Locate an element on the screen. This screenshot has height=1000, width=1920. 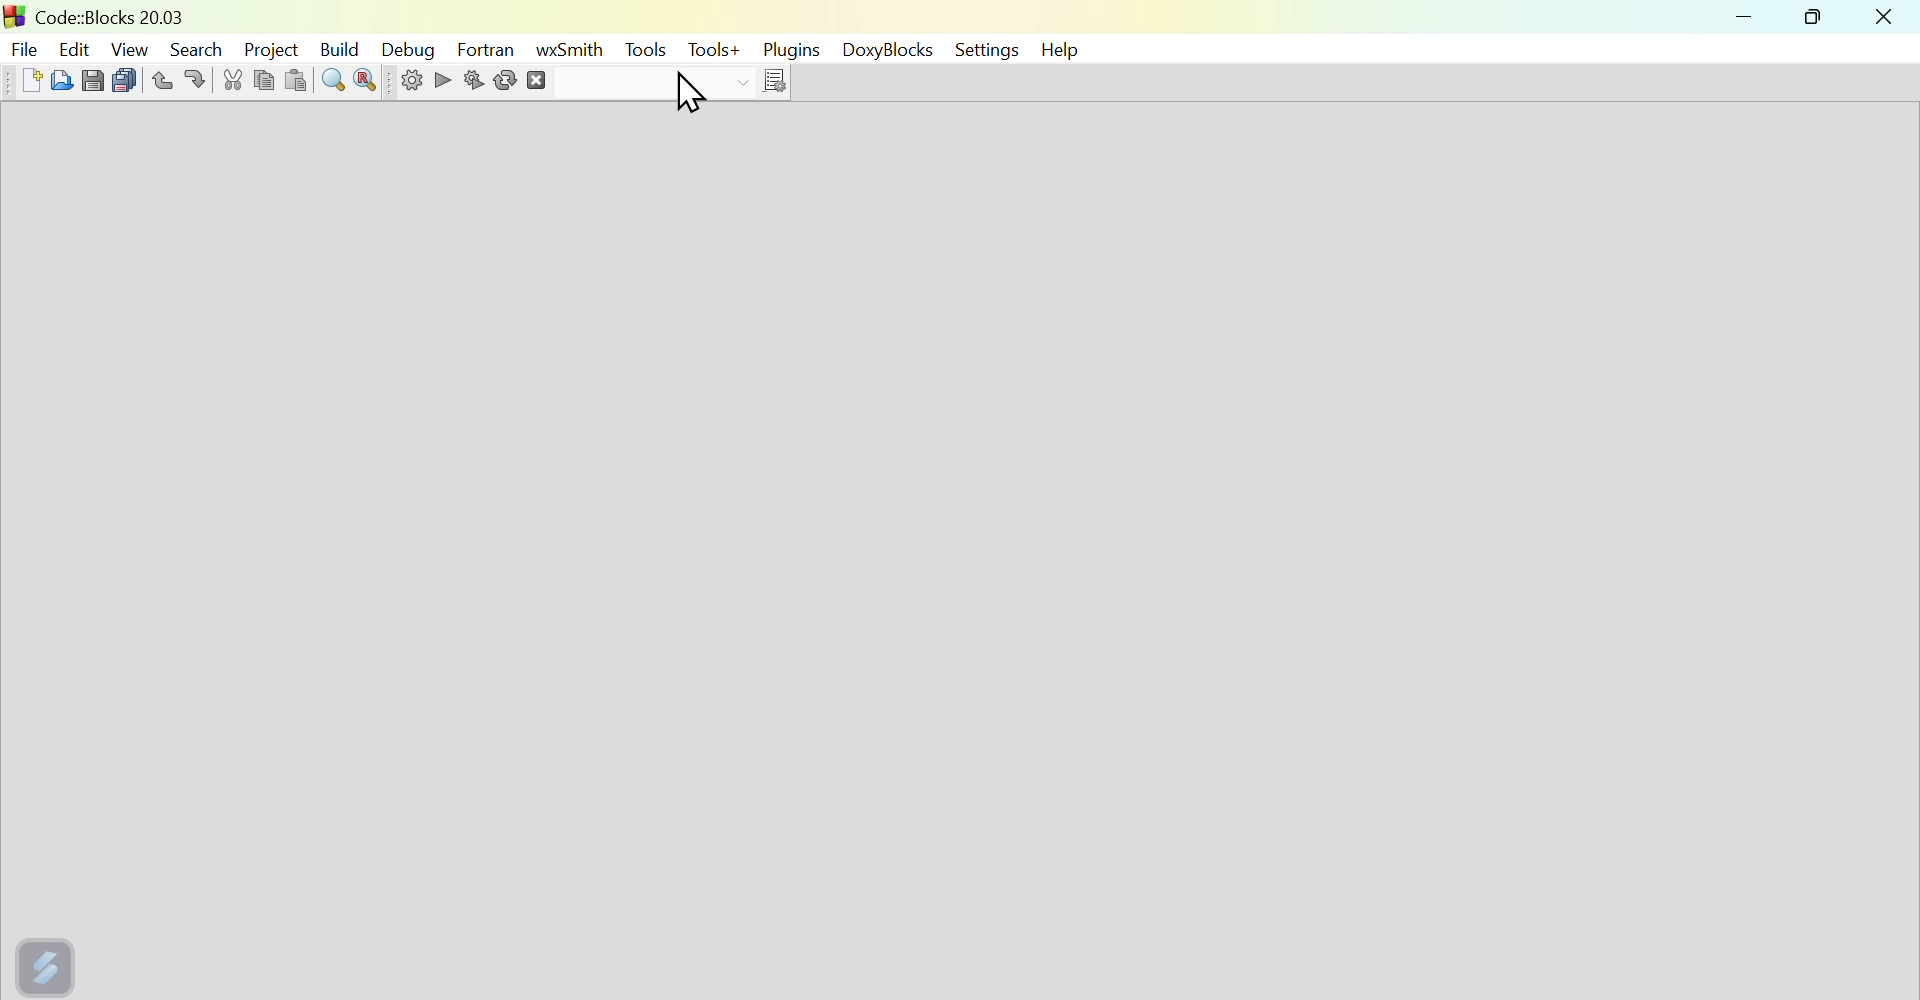
Open is located at coordinates (58, 79).